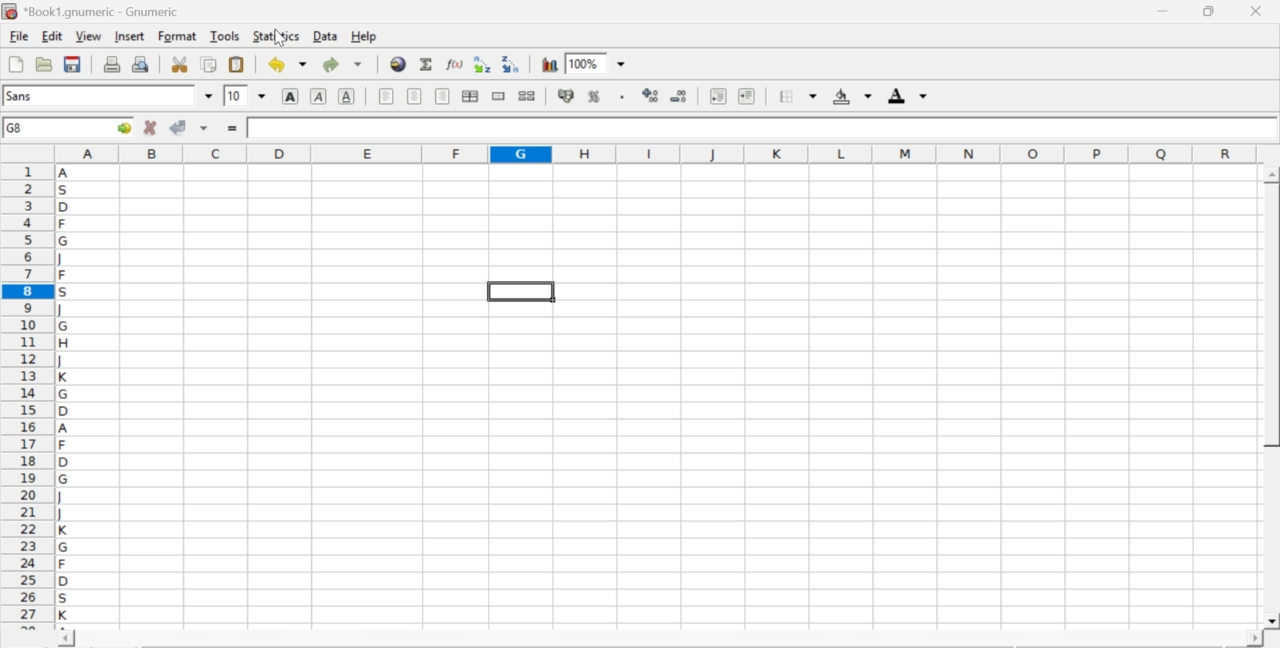 The height and width of the screenshot is (648, 1280). I want to click on insert chart, so click(550, 63).